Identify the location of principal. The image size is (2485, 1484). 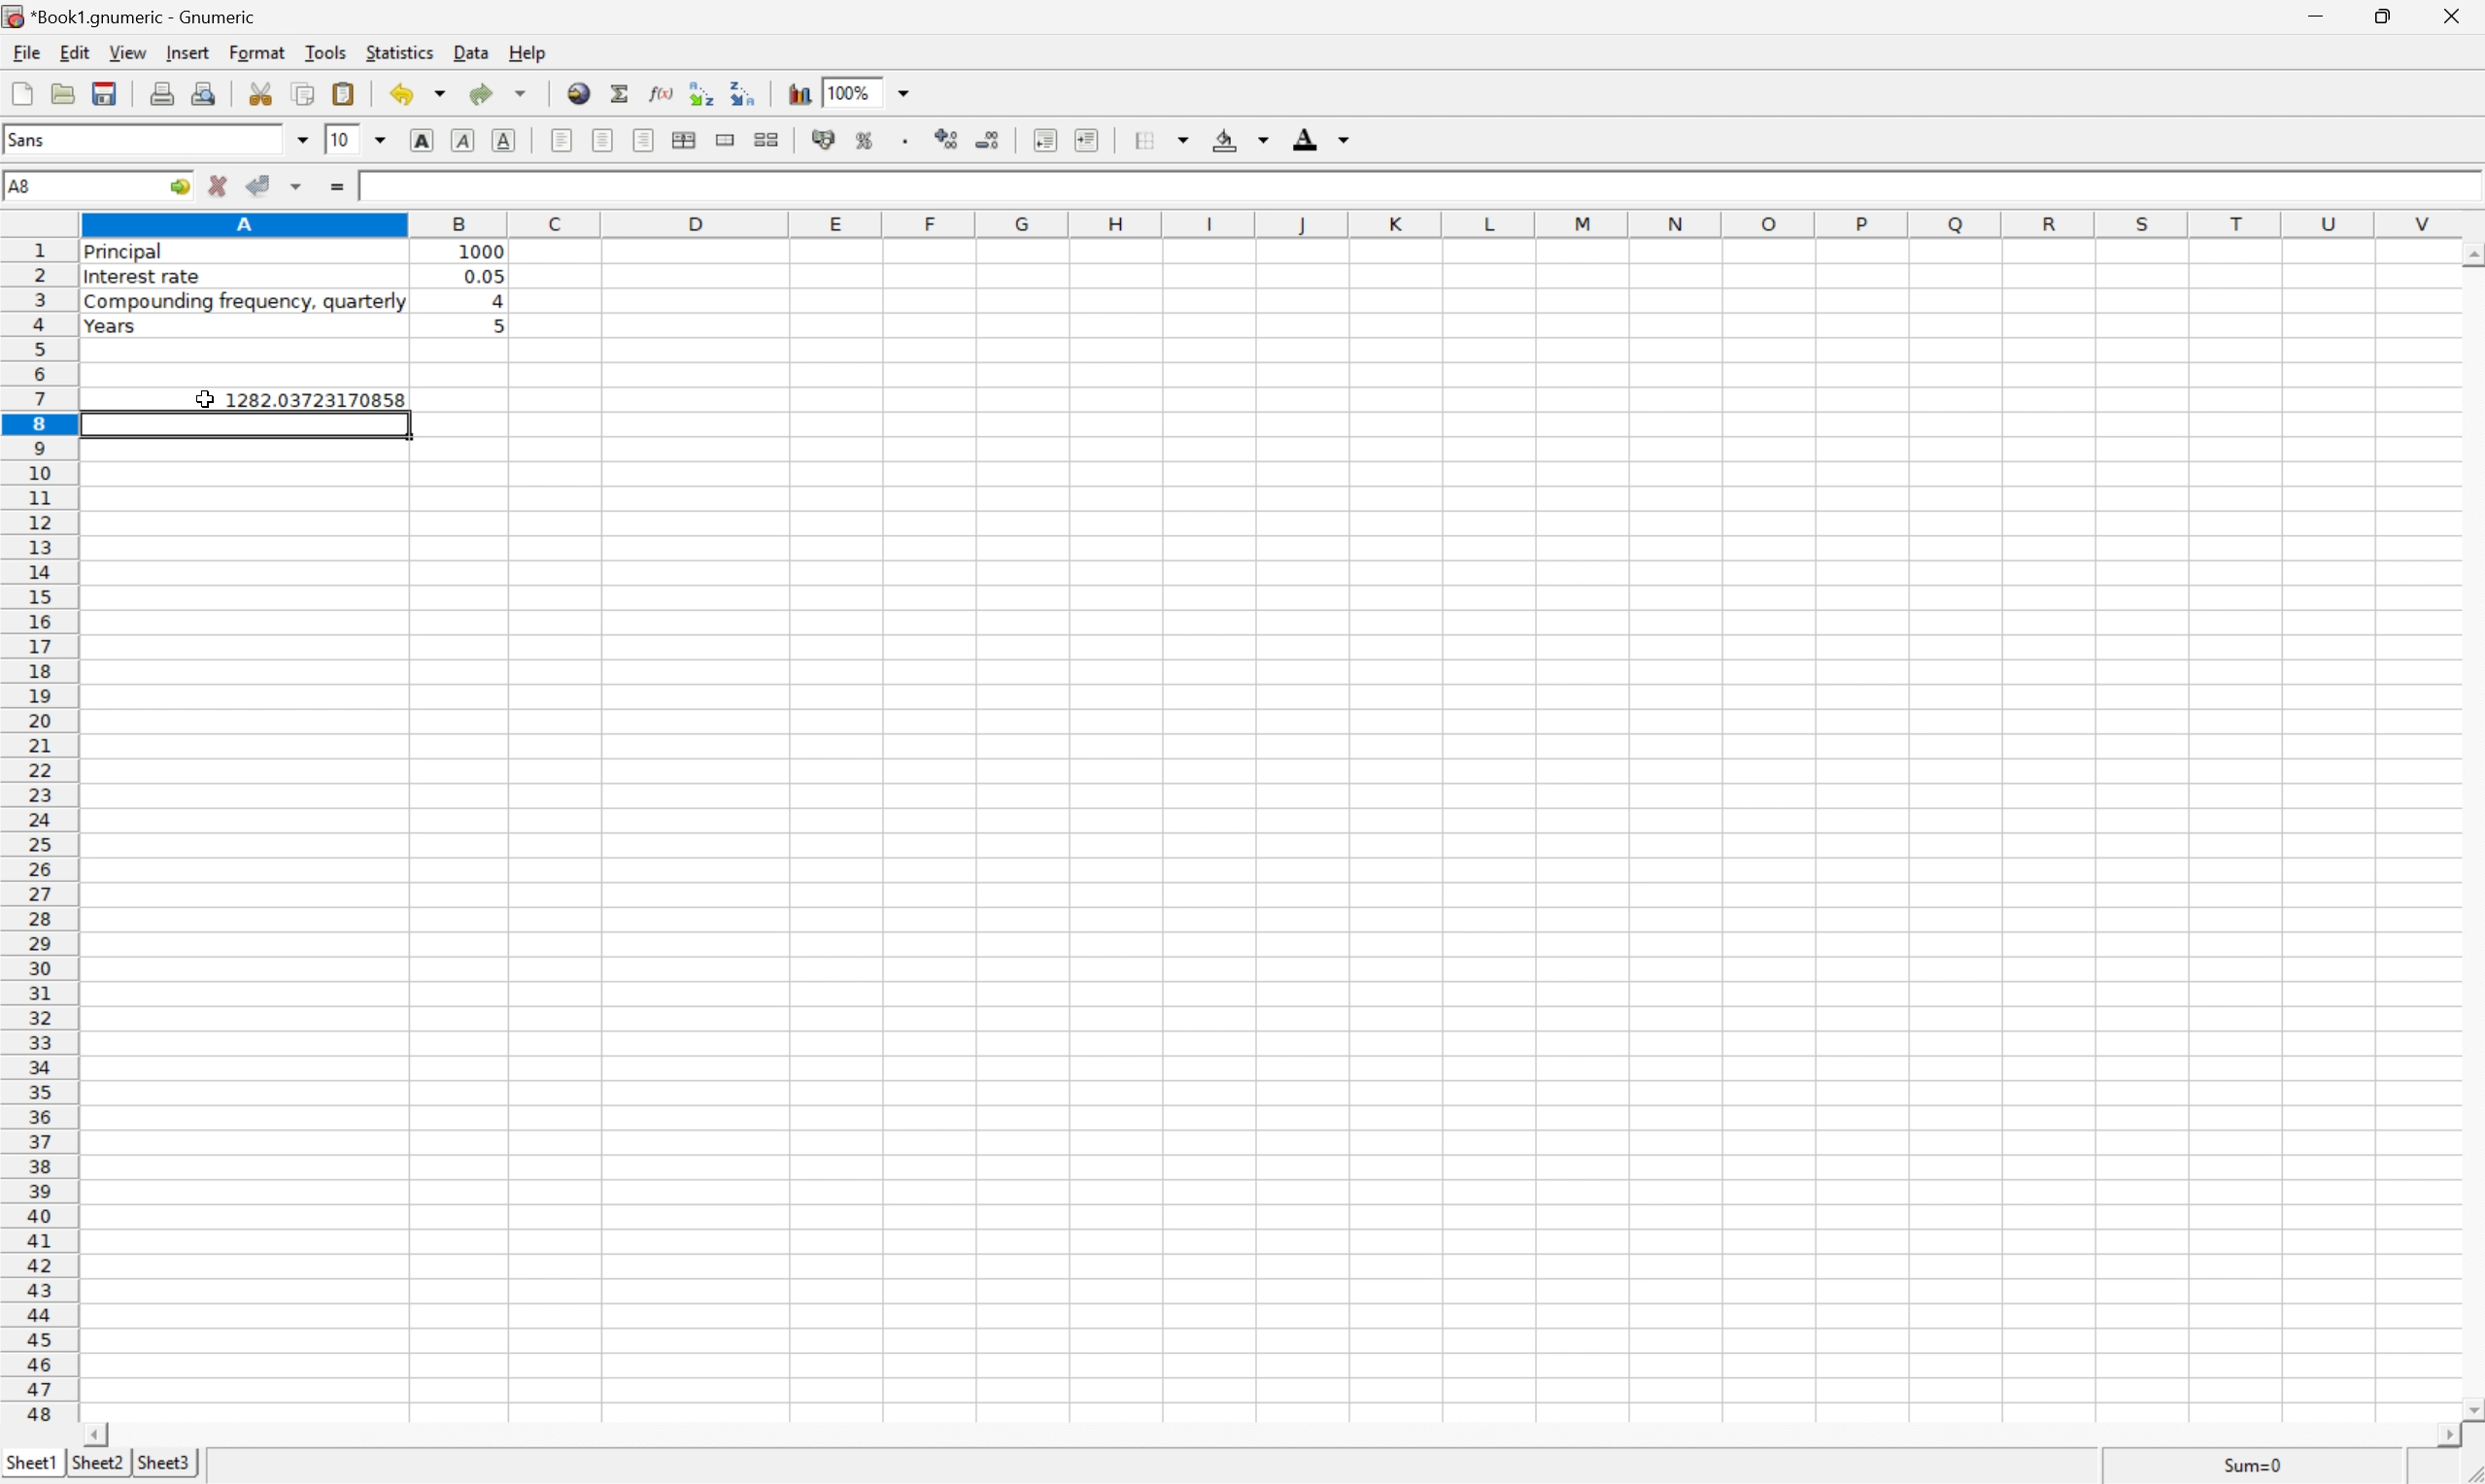
(131, 254).